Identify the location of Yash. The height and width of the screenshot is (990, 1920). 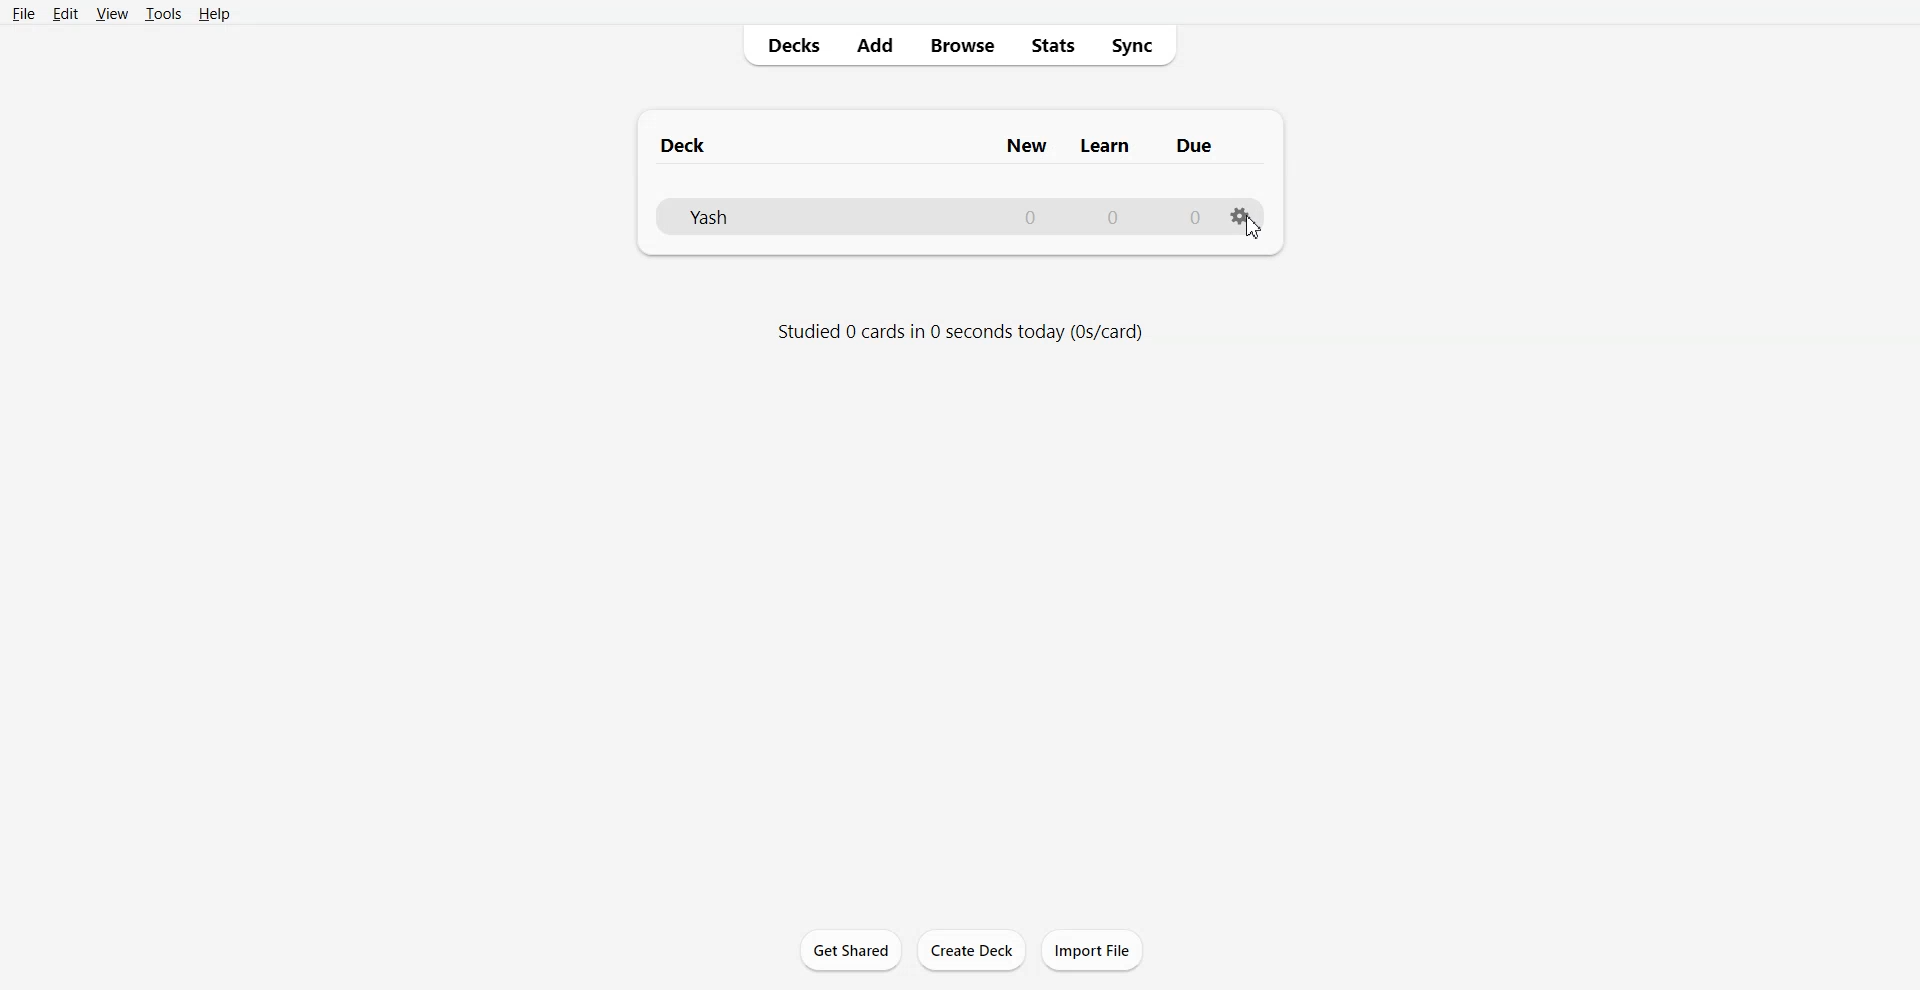
(940, 217).